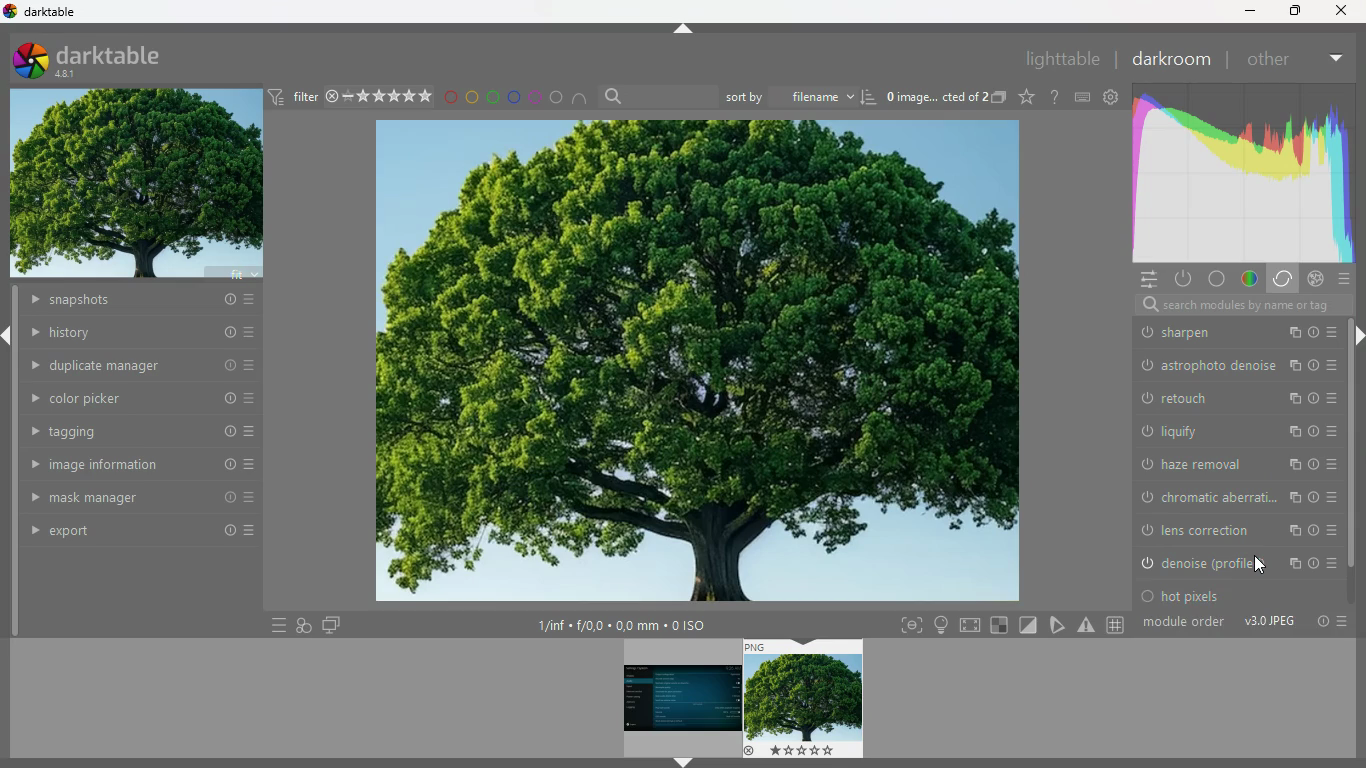  I want to click on green, so click(493, 97).